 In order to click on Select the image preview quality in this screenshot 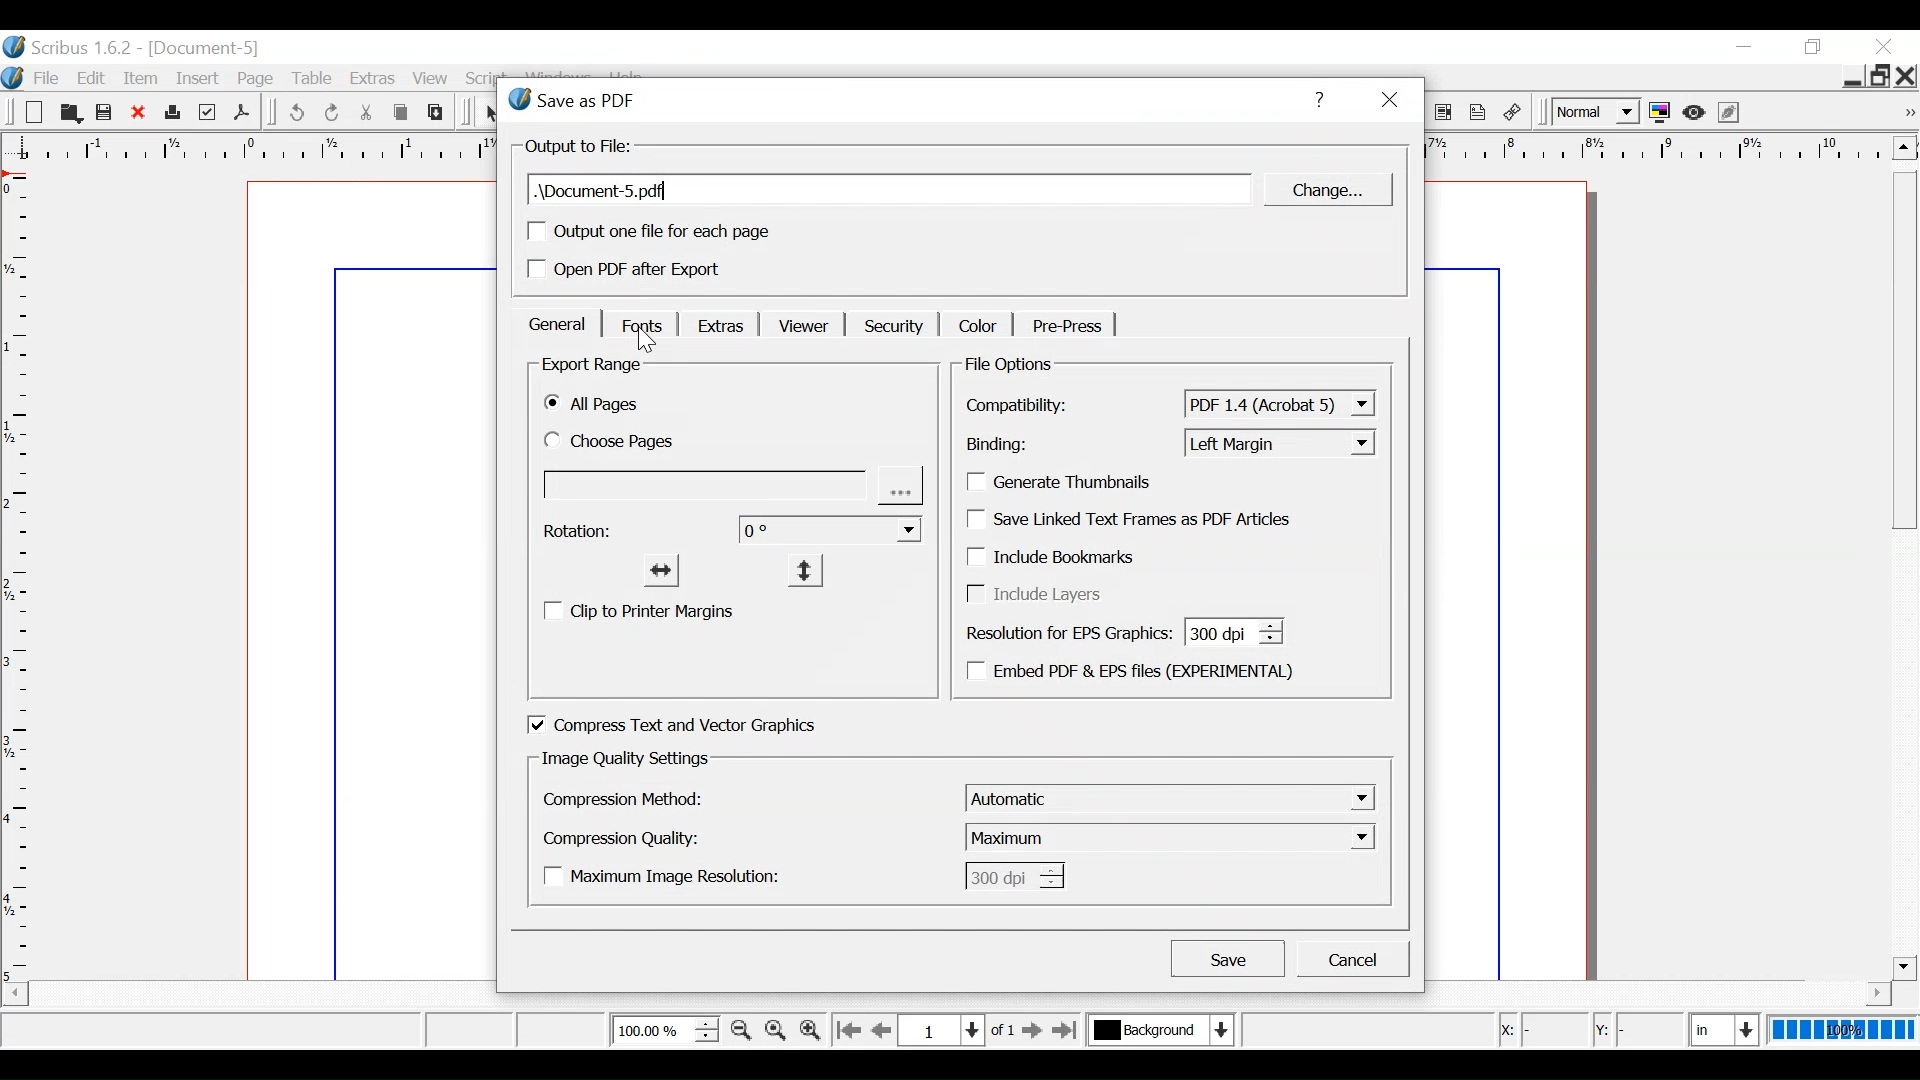, I will do `click(1593, 113)`.